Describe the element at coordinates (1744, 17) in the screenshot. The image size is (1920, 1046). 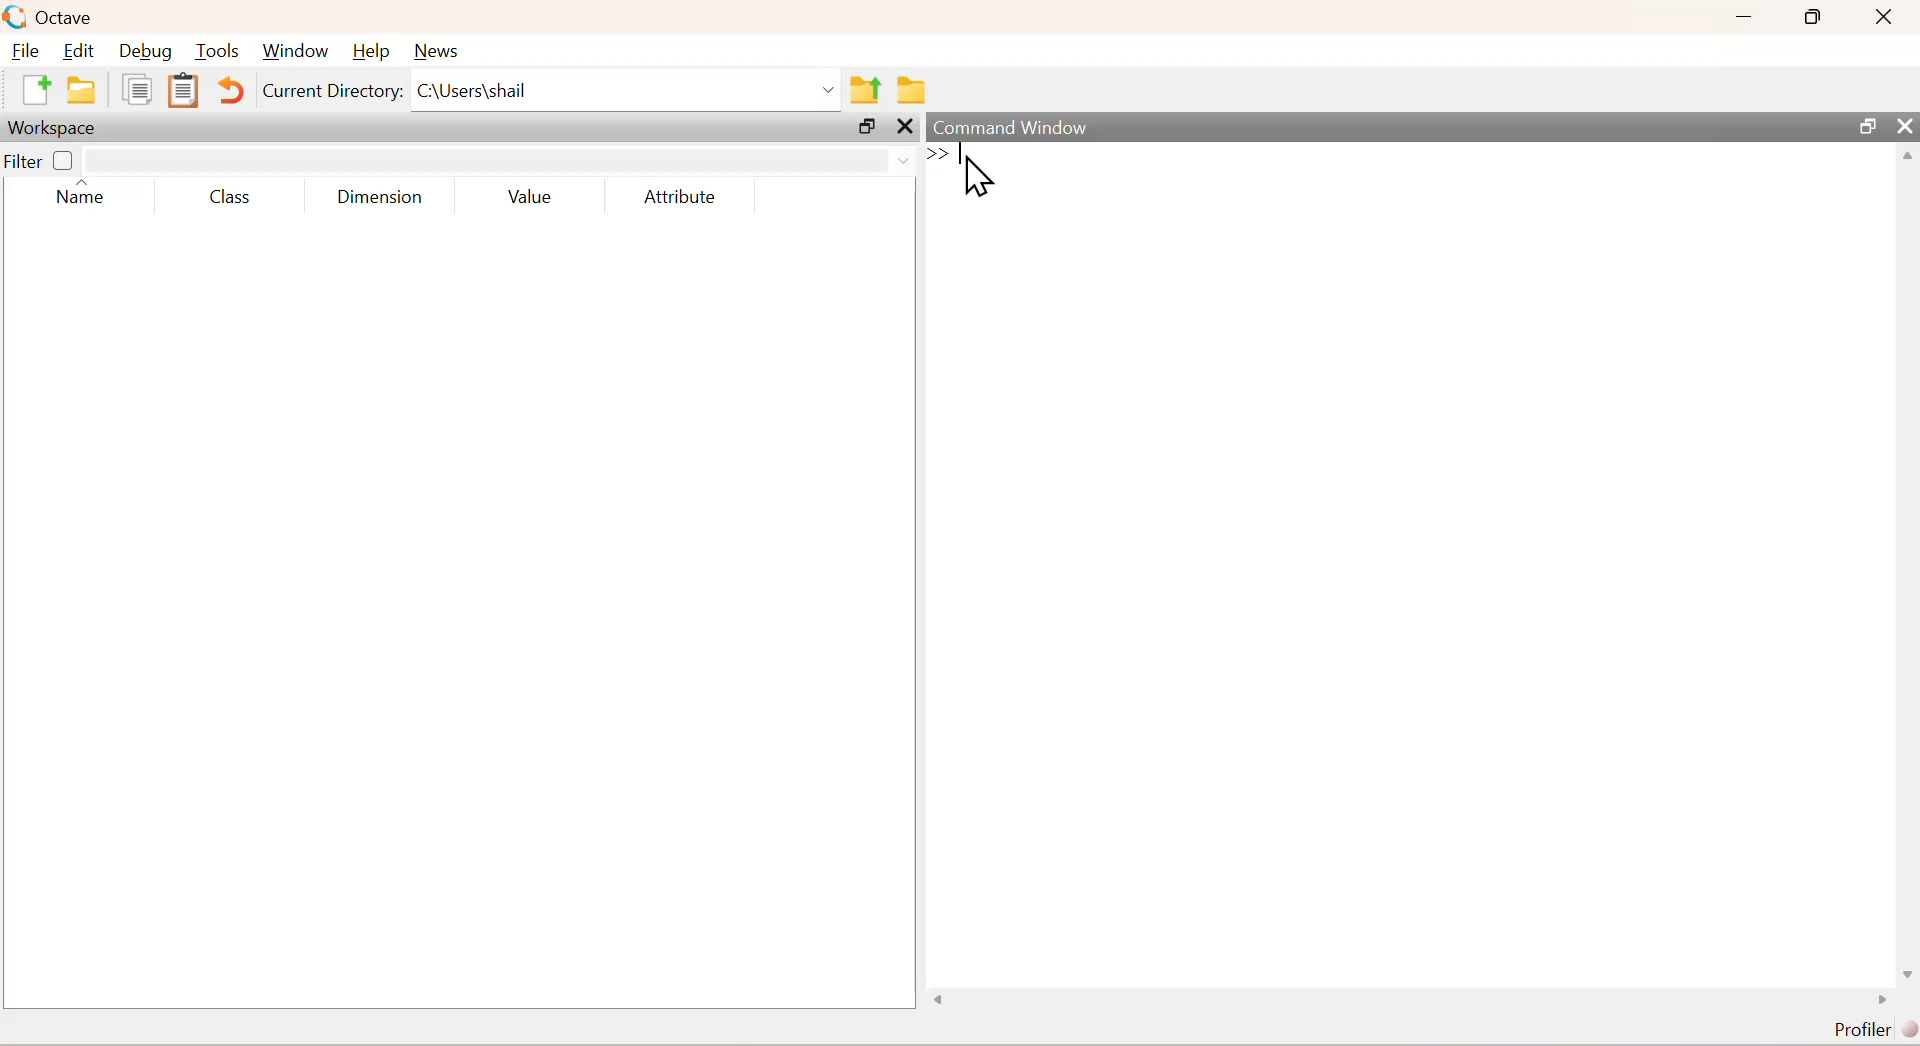
I see `Minimize` at that location.